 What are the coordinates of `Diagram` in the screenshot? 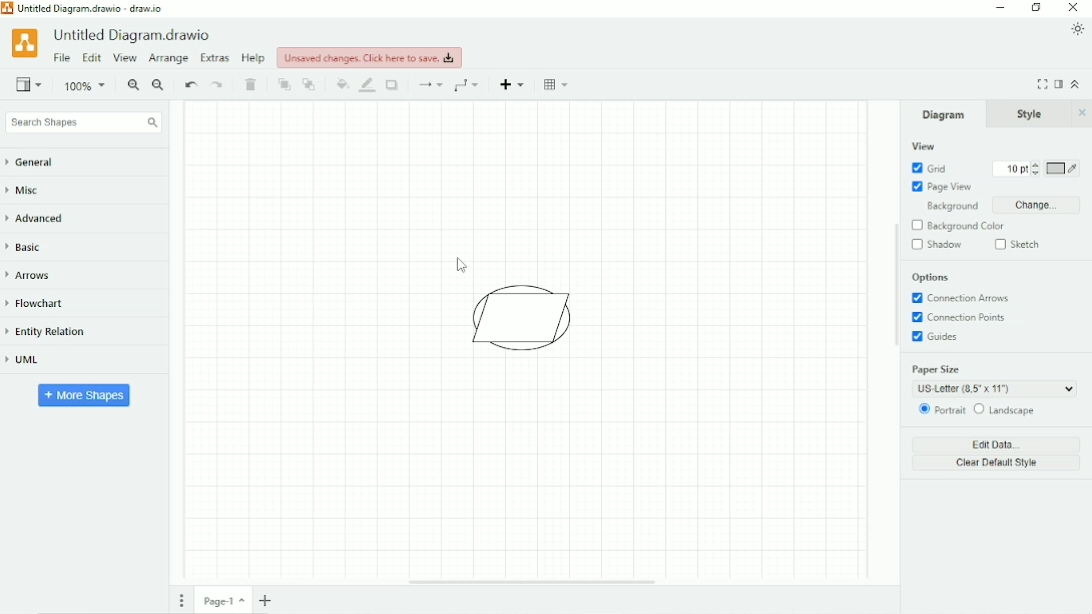 It's located at (944, 114).